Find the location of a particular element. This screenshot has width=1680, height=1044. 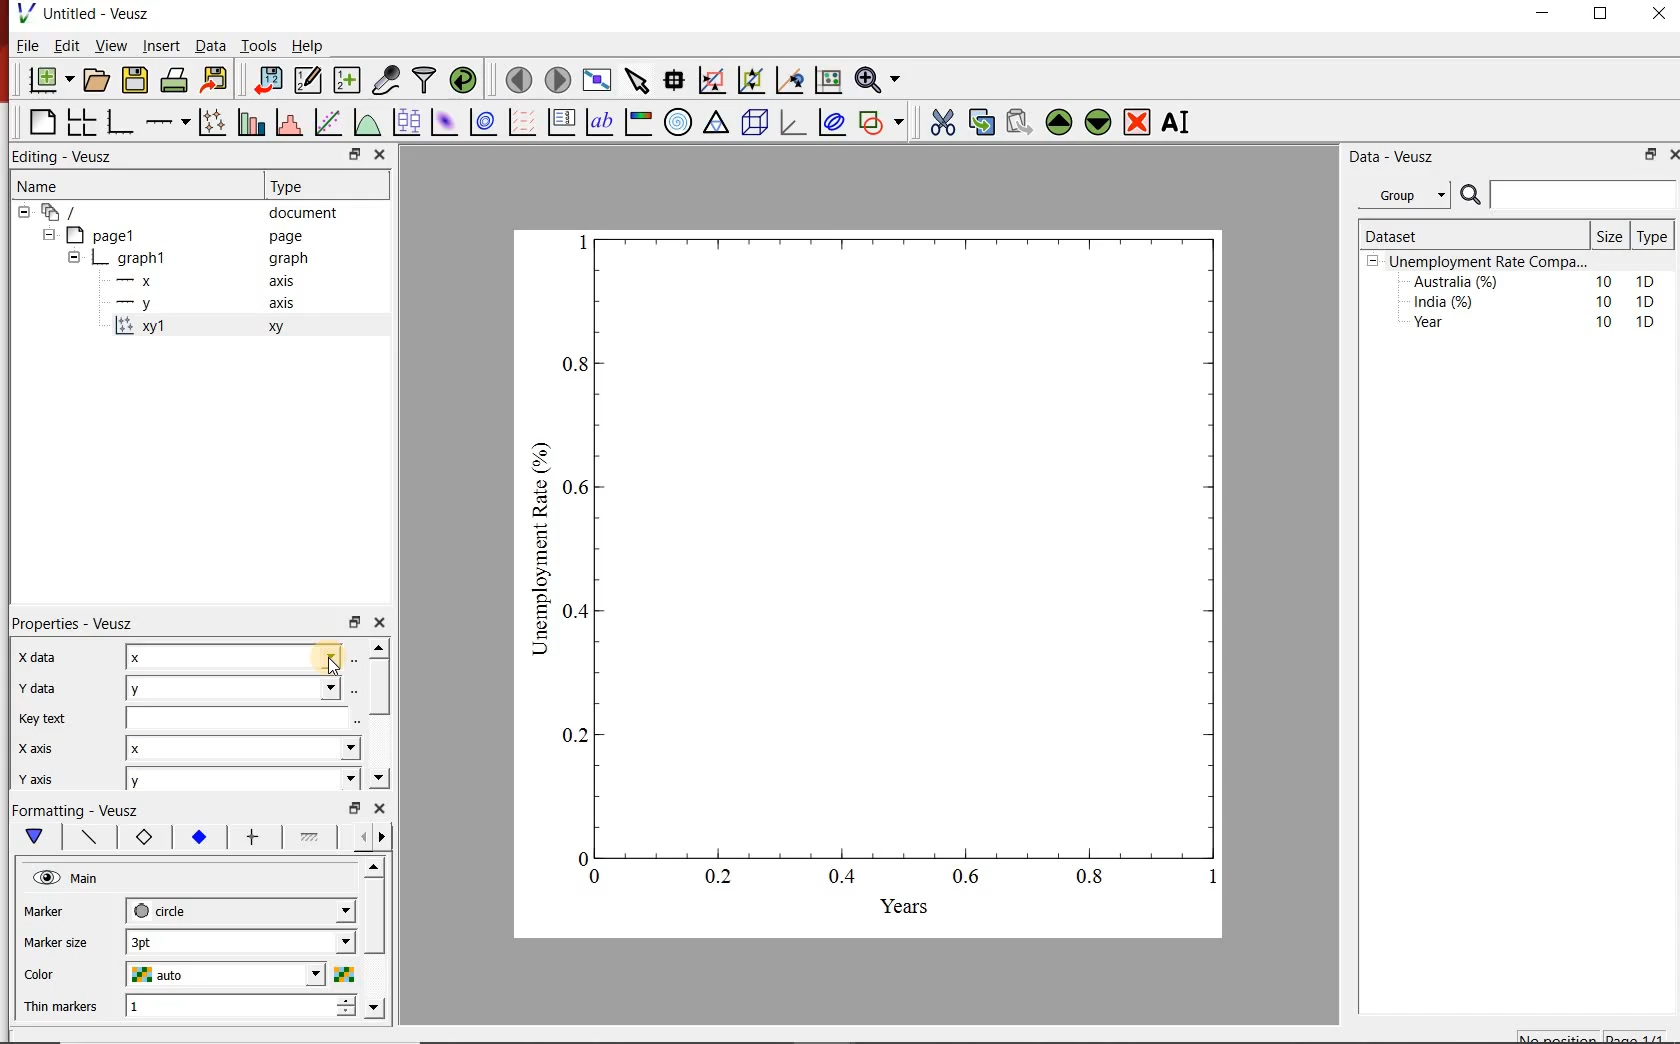

y is located at coordinates (238, 780).